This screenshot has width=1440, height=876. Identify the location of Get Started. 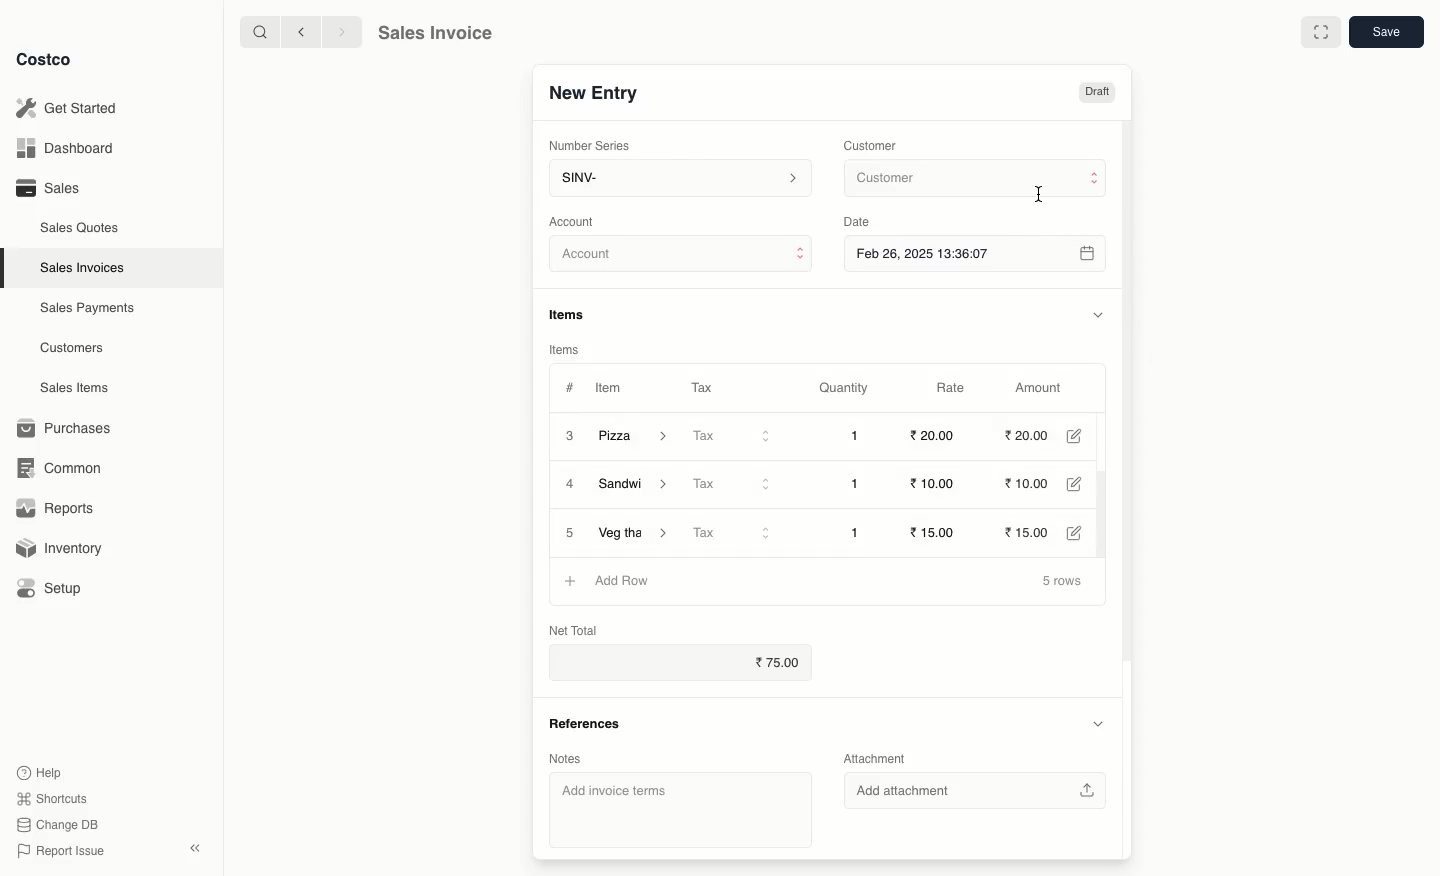
(66, 107).